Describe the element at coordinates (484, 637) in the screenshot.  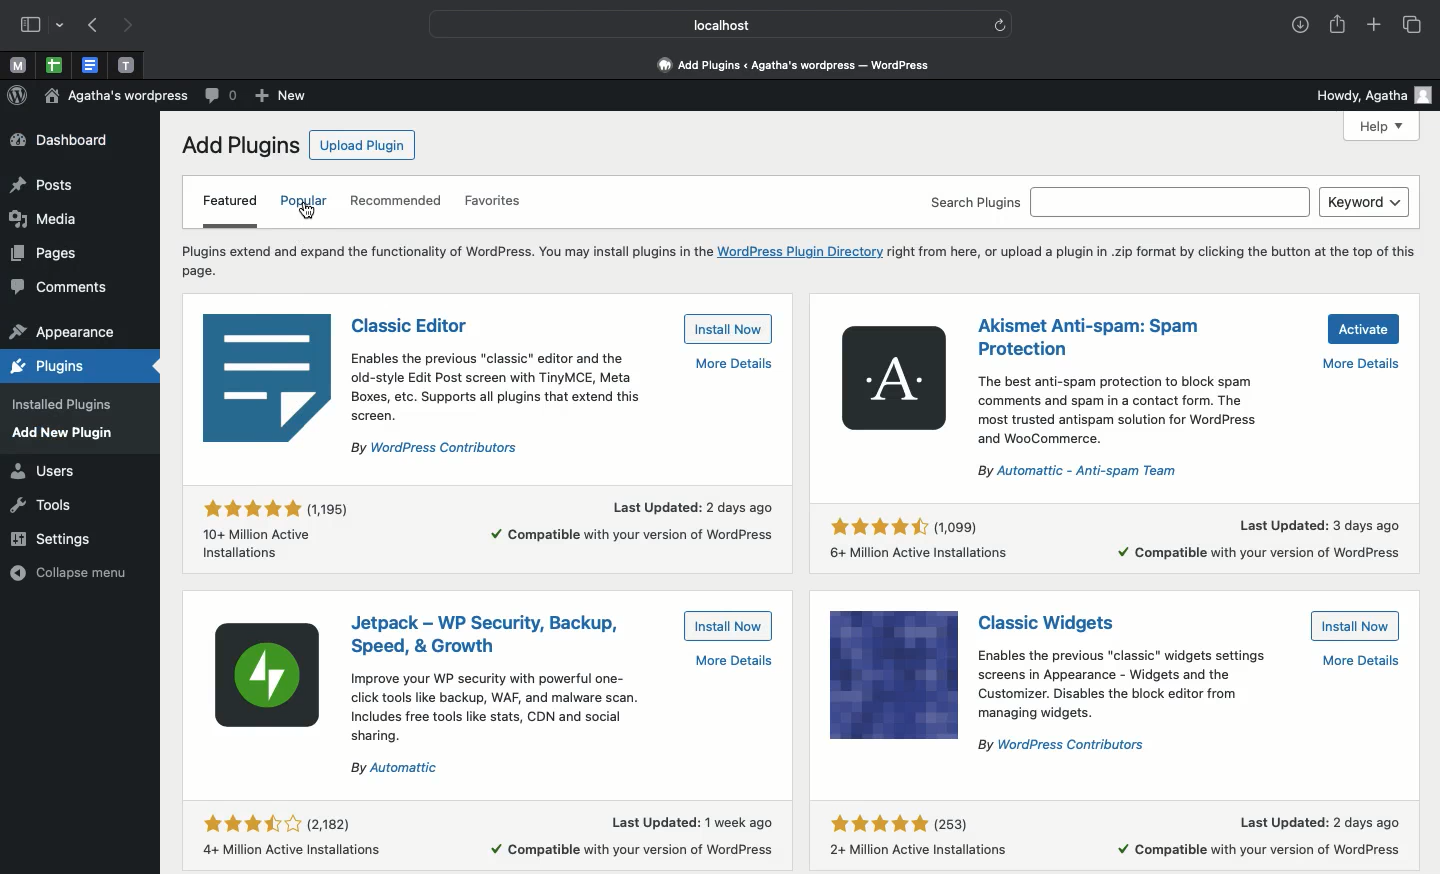
I see `Jetpack` at that location.